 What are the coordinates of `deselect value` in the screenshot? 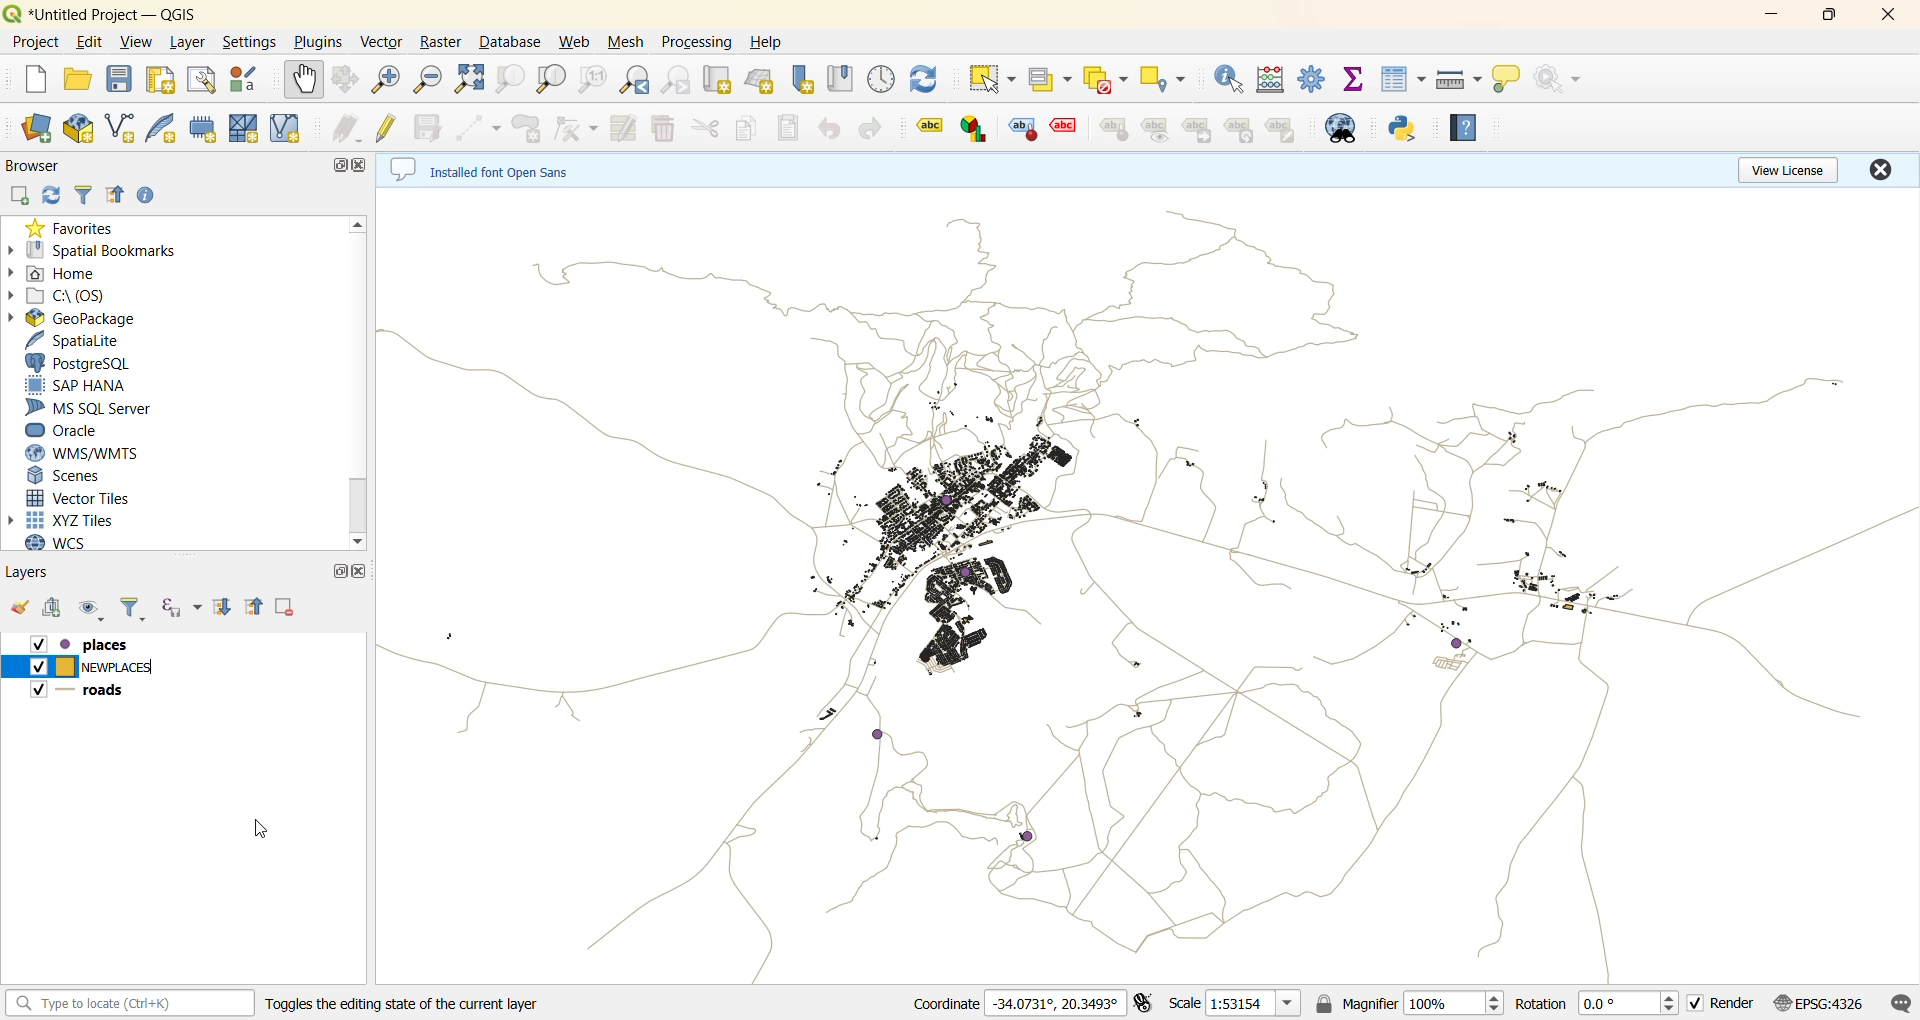 It's located at (1103, 79).